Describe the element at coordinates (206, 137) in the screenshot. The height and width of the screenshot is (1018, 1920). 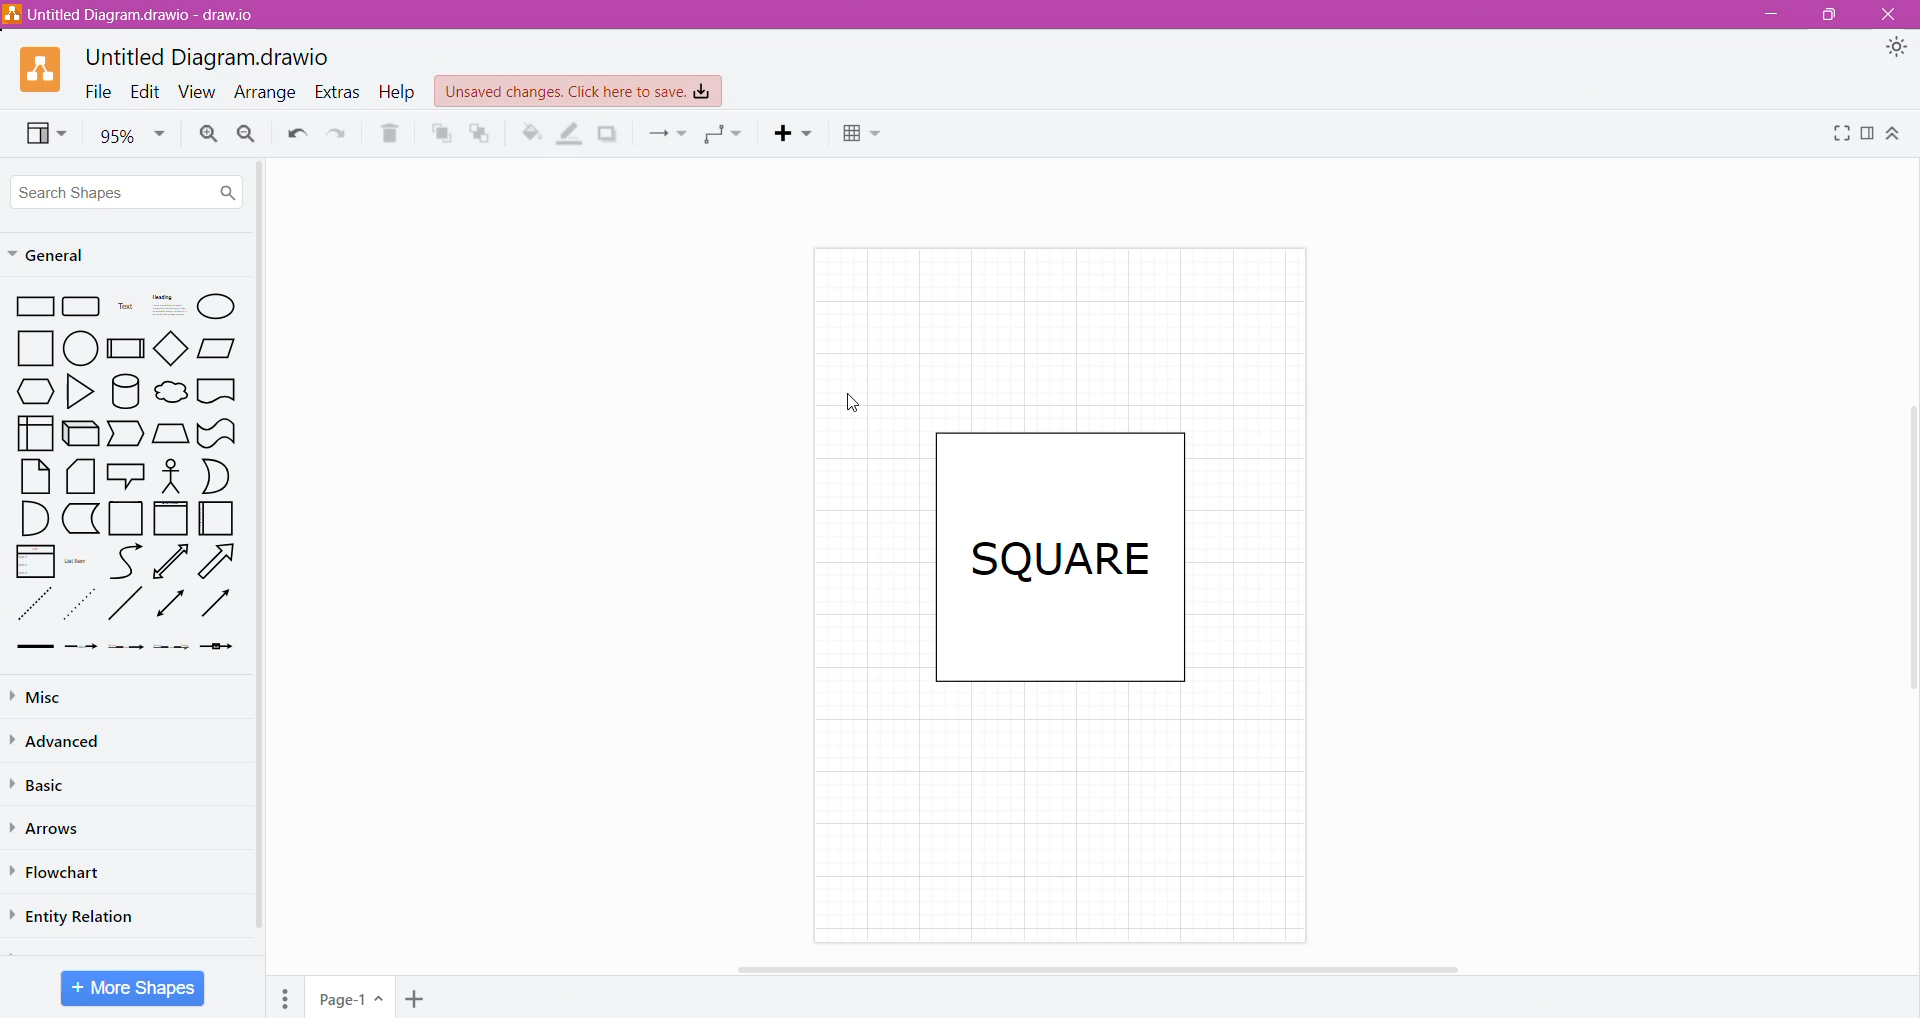
I see `Zoom In` at that location.